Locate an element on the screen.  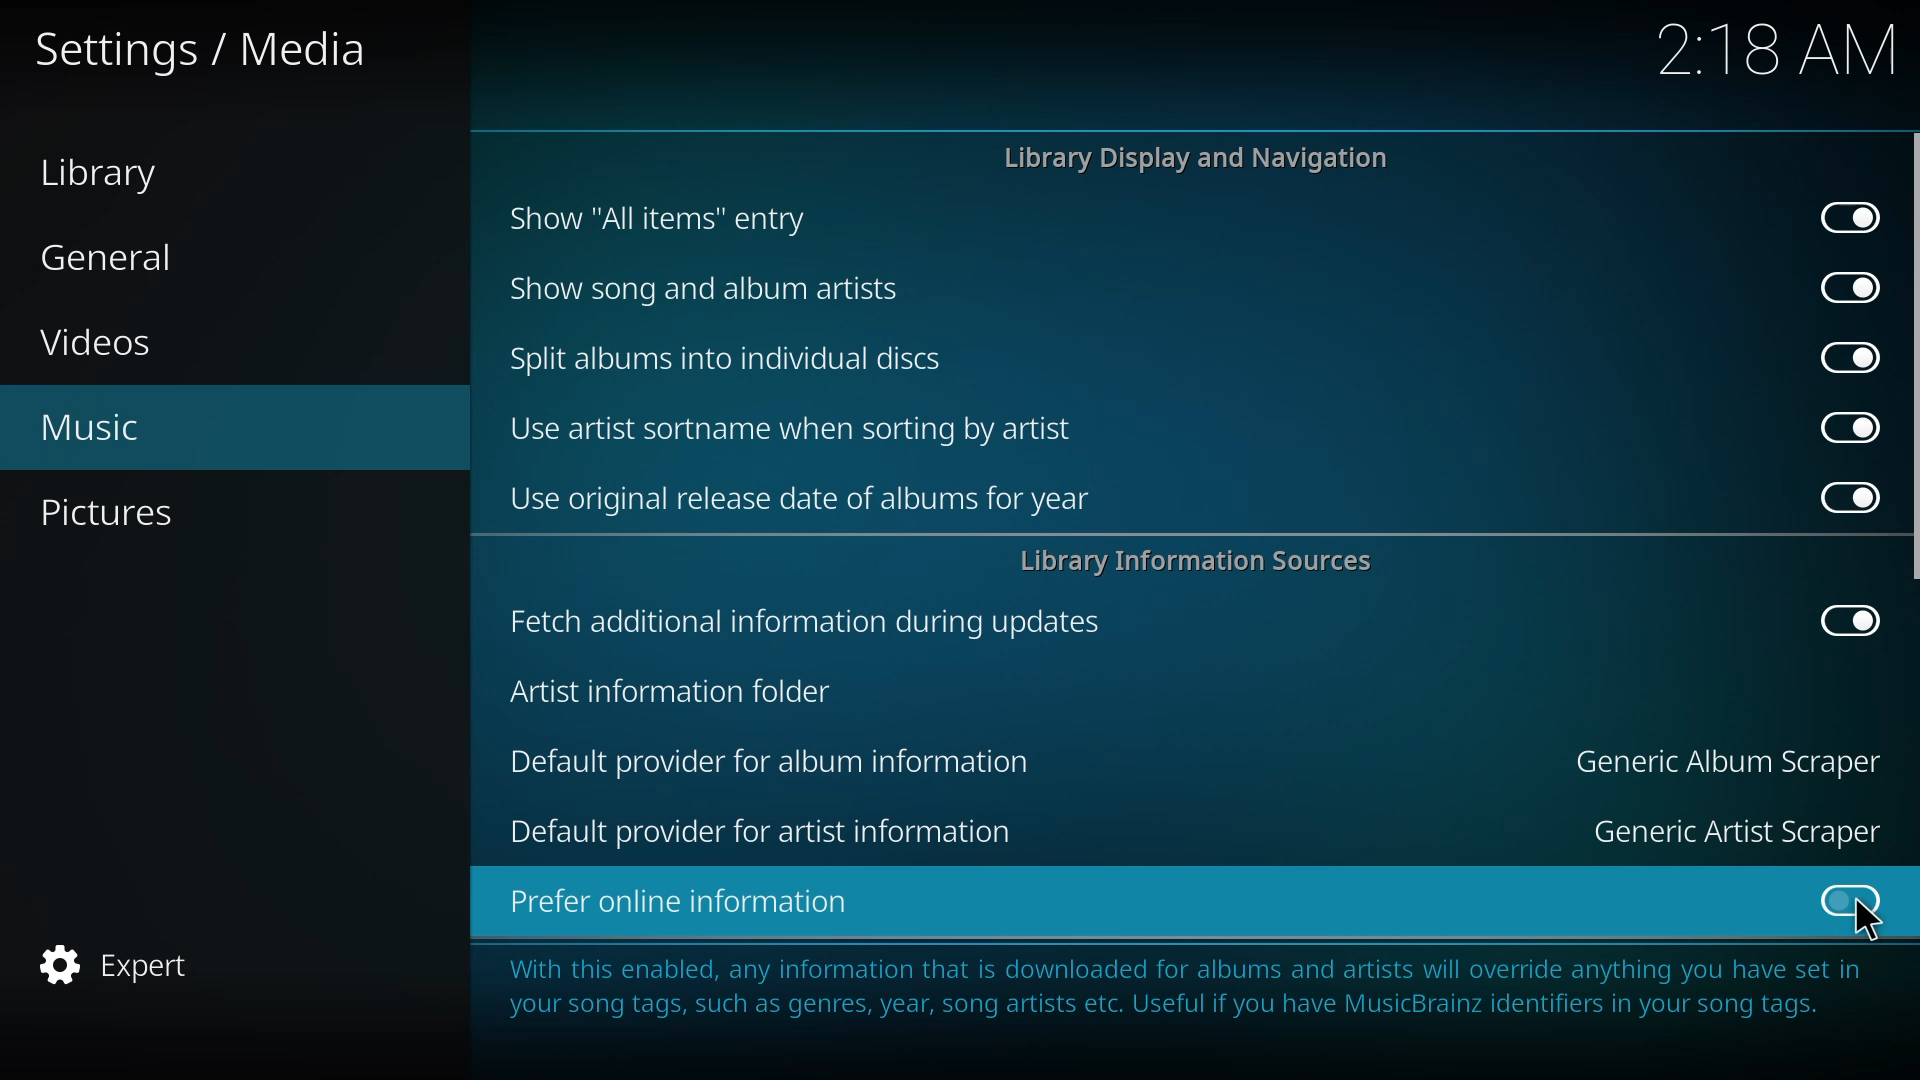
generic is located at coordinates (1737, 830).